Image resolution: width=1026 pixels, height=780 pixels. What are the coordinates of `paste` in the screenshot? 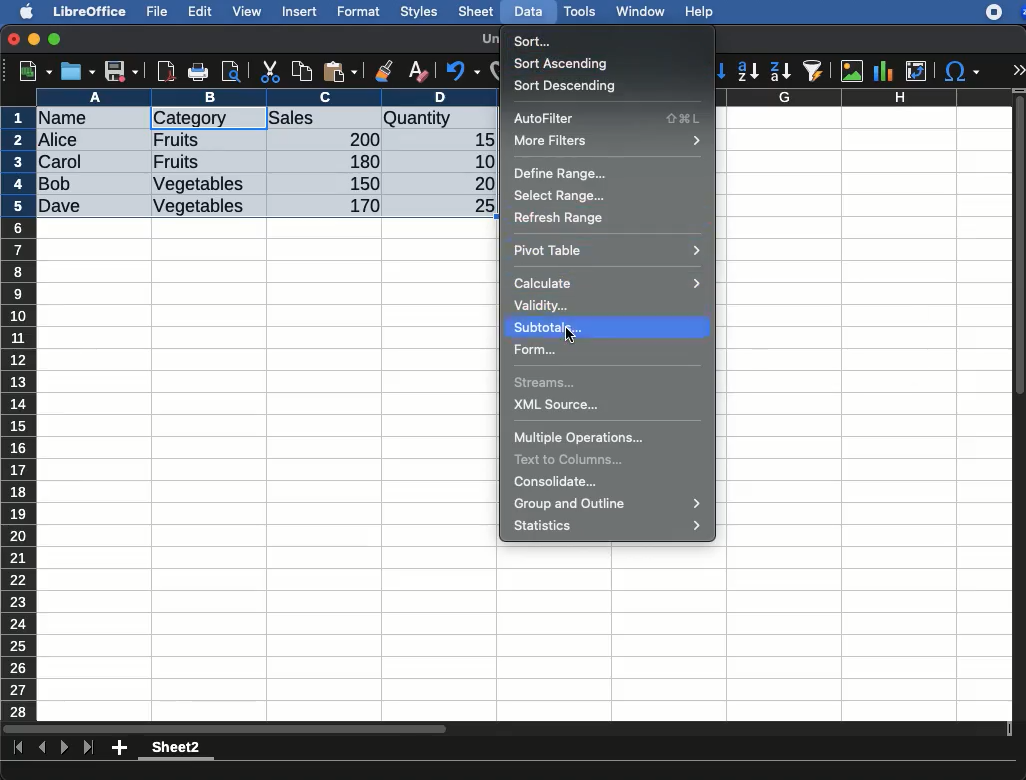 It's located at (339, 71).